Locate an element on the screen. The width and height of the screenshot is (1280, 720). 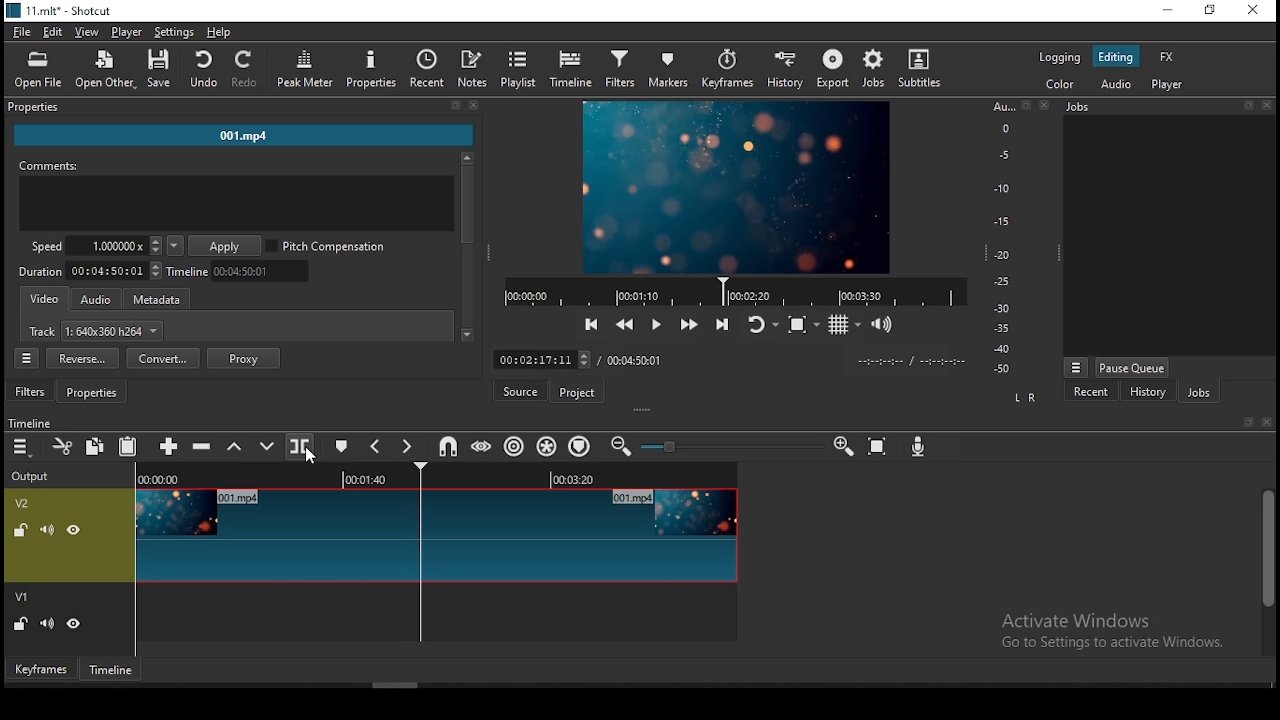
help is located at coordinates (219, 31).